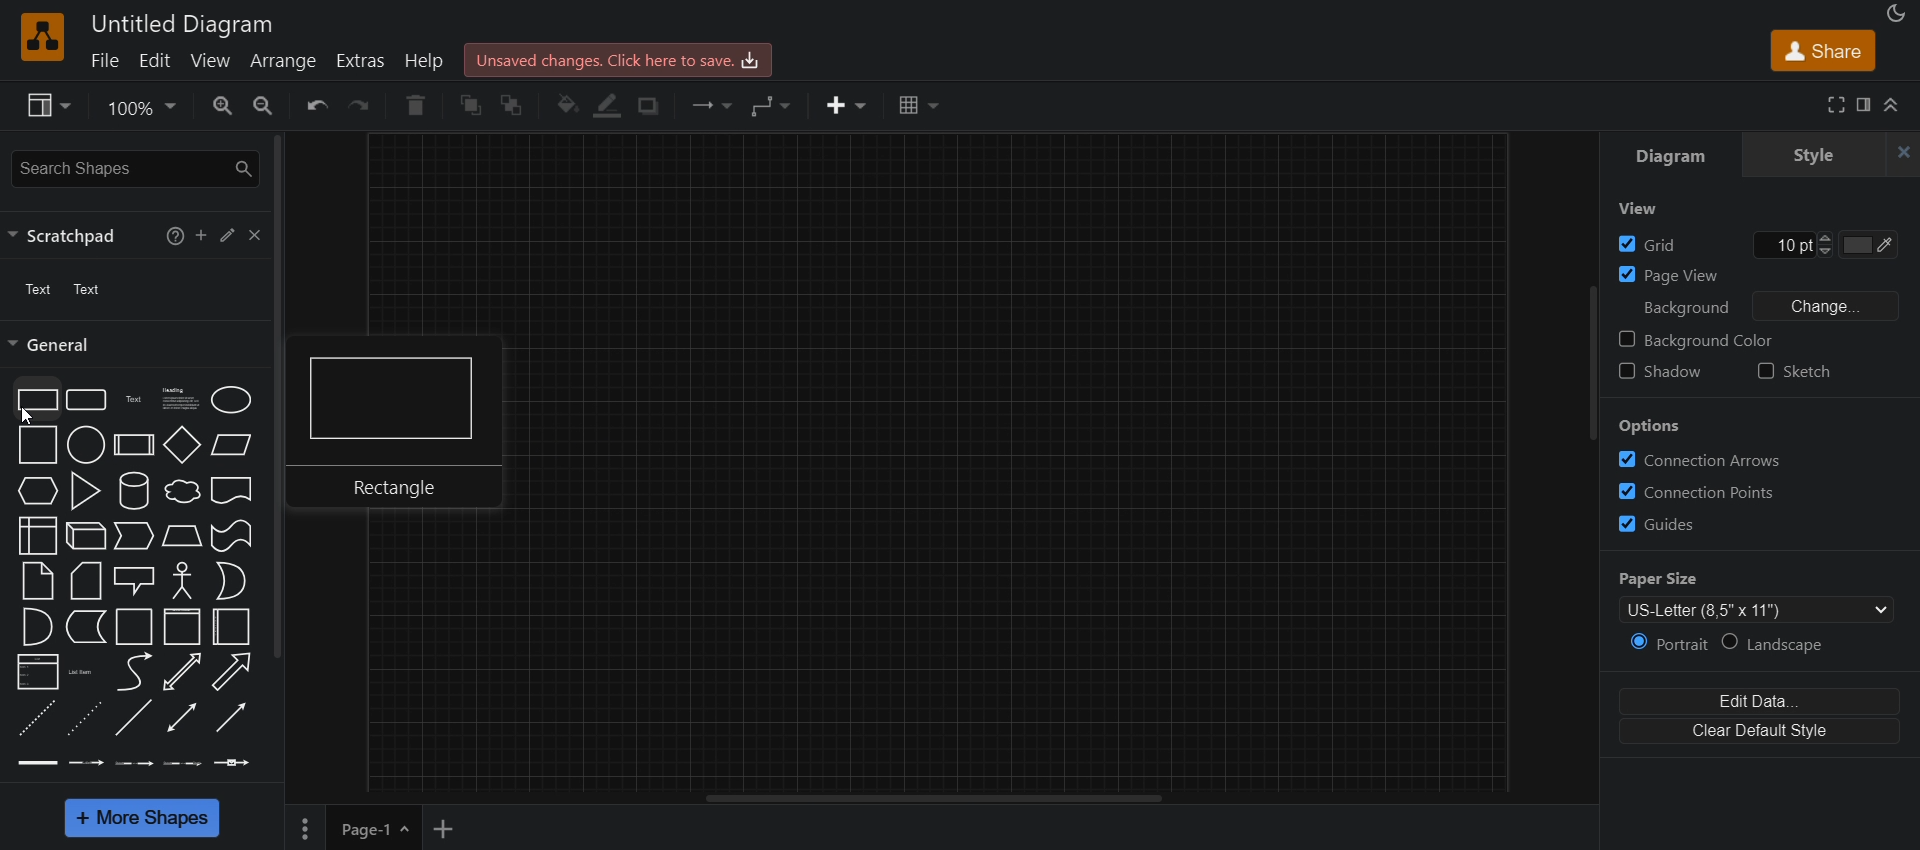 The width and height of the screenshot is (1920, 850). What do you see at coordinates (181, 719) in the screenshot?
I see `bidirectional connector` at bounding box center [181, 719].